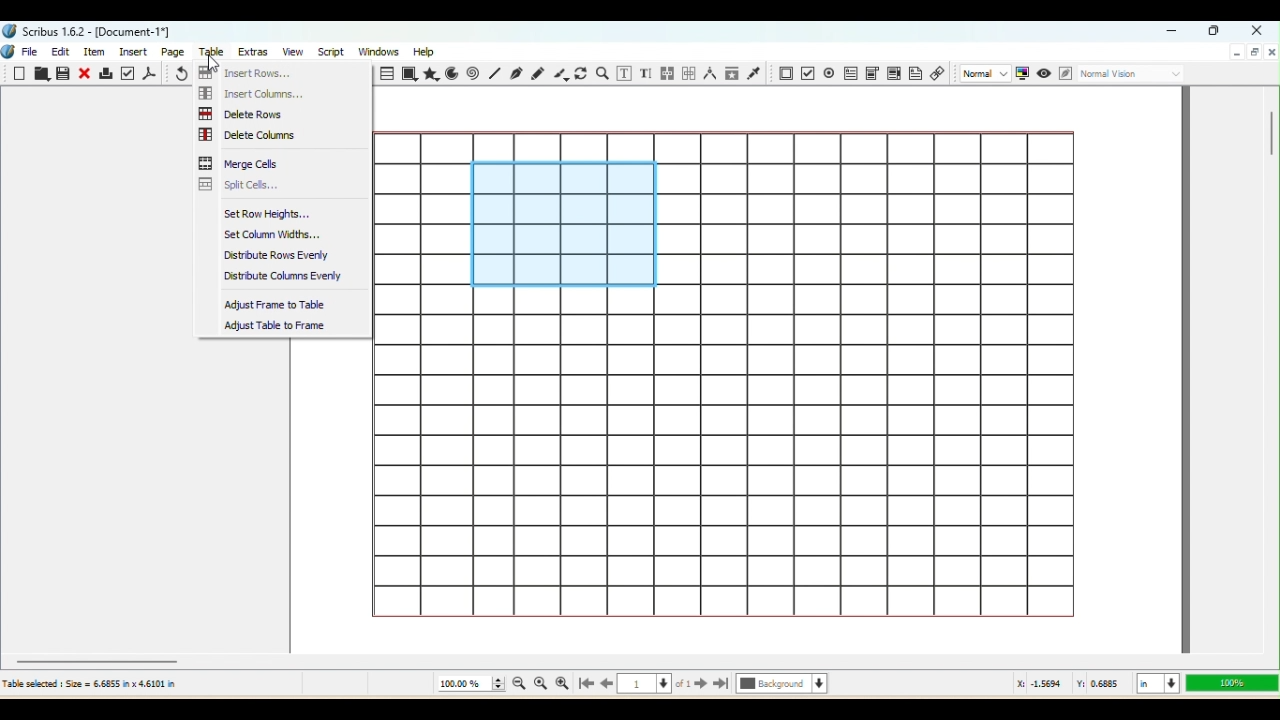 This screenshot has width=1280, height=720. What do you see at coordinates (380, 50) in the screenshot?
I see `Windows` at bounding box center [380, 50].